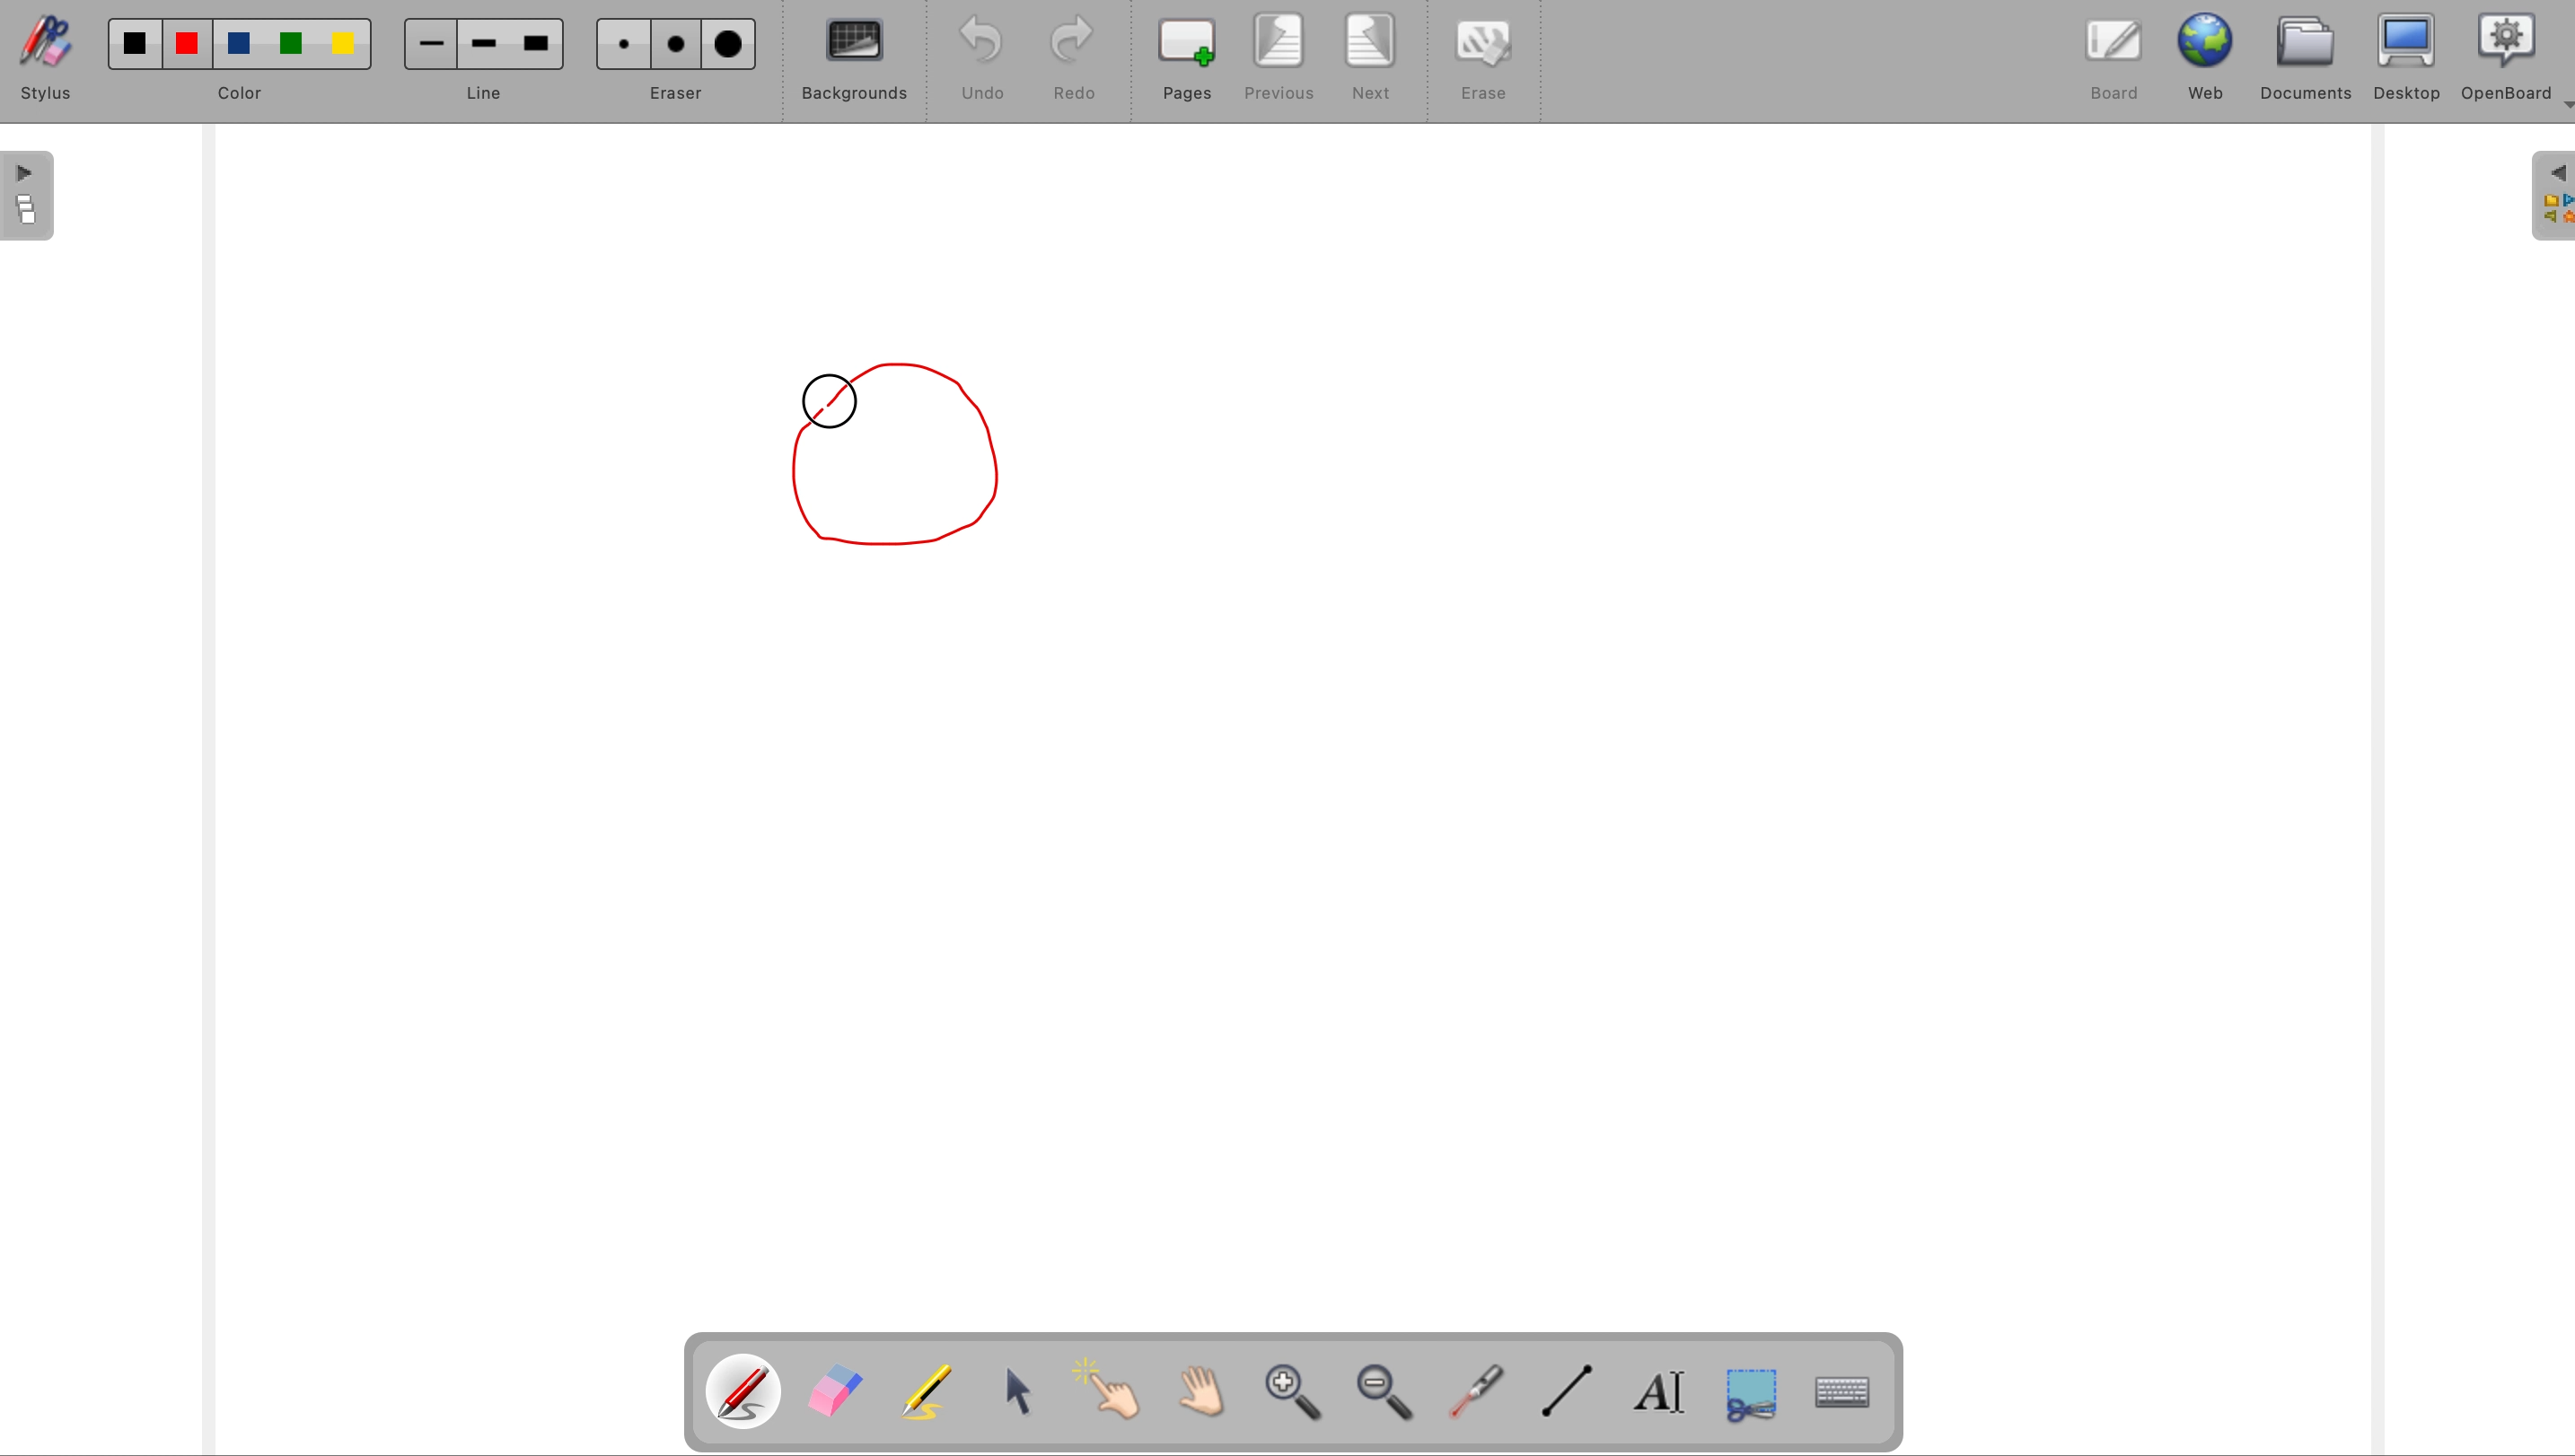  Describe the element at coordinates (244, 61) in the screenshot. I see `color` at that location.